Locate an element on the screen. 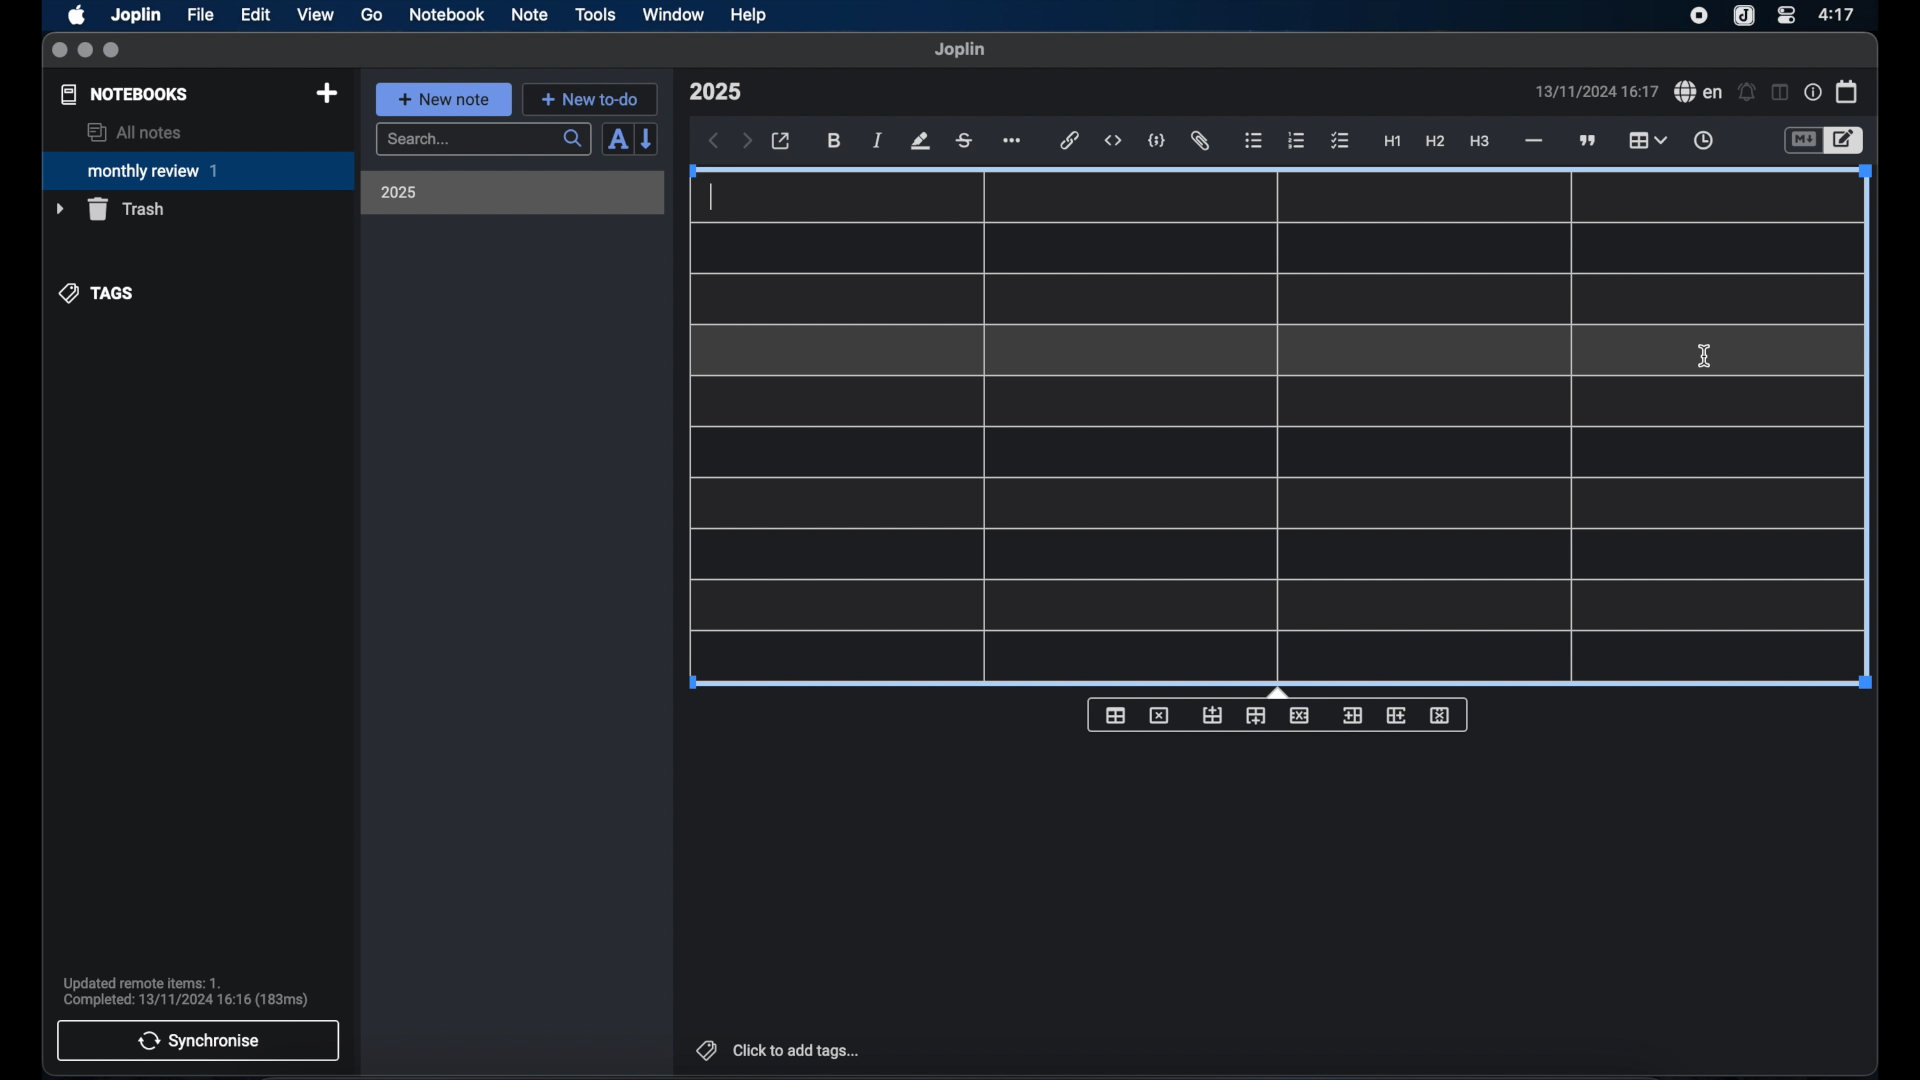  insert table is located at coordinates (1115, 715).